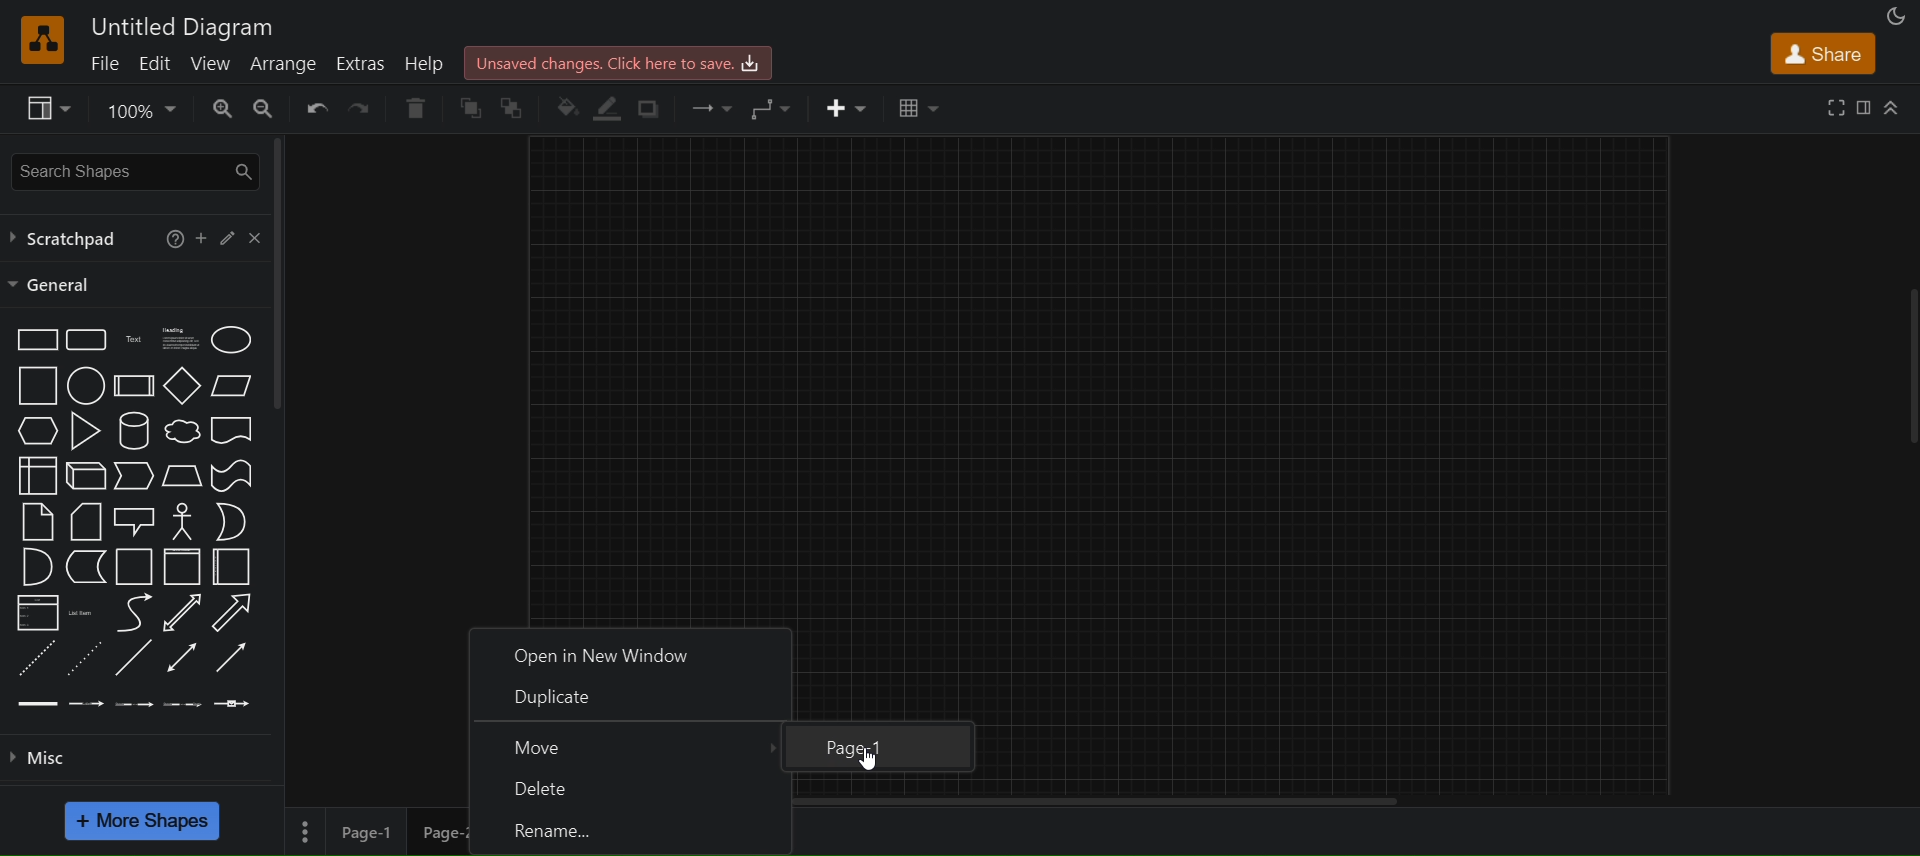 Image resolution: width=1920 pixels, height=856 pixels. What do you see at coordinates (233, 567) in the screenshot?
I see `horizontal container` at bounding box center [233, 567].